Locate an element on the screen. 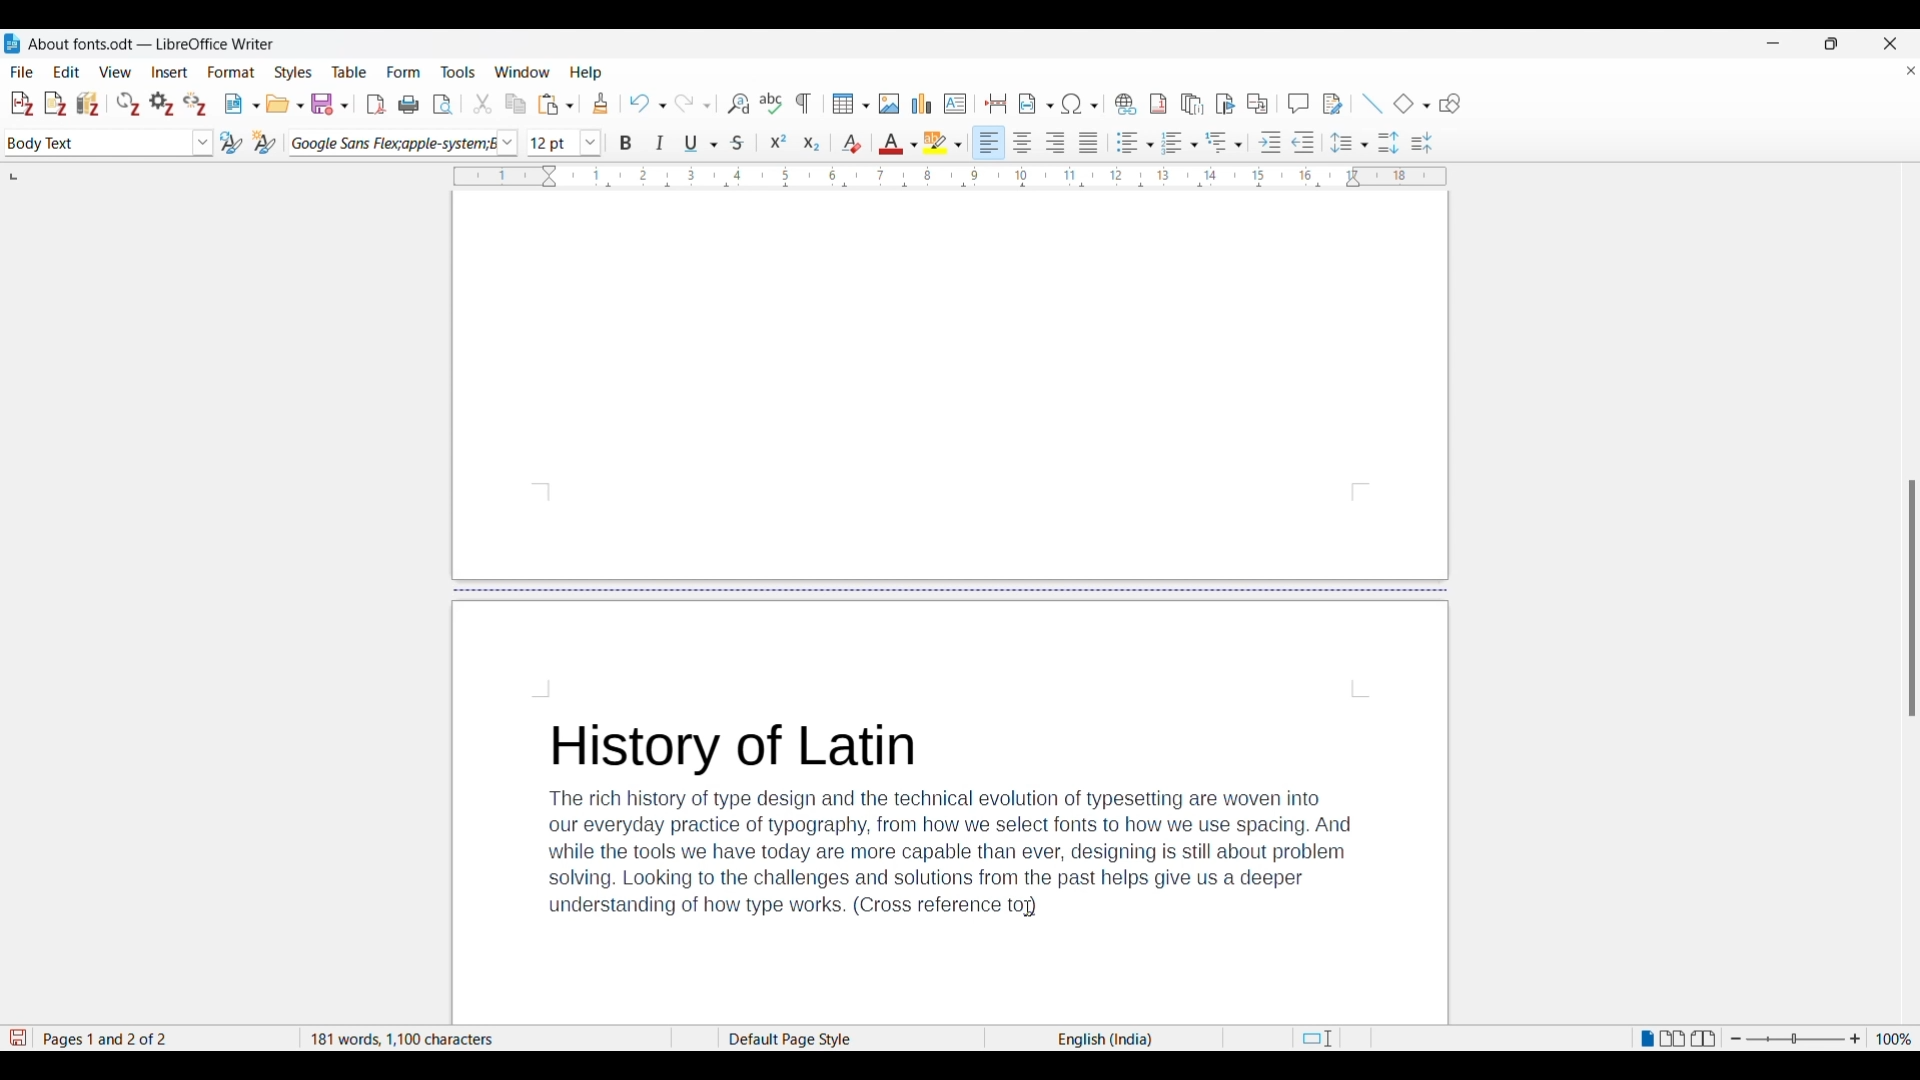 This screenshot has width=1920, height=1080. Insert menu is located at coordinates (170, 72).